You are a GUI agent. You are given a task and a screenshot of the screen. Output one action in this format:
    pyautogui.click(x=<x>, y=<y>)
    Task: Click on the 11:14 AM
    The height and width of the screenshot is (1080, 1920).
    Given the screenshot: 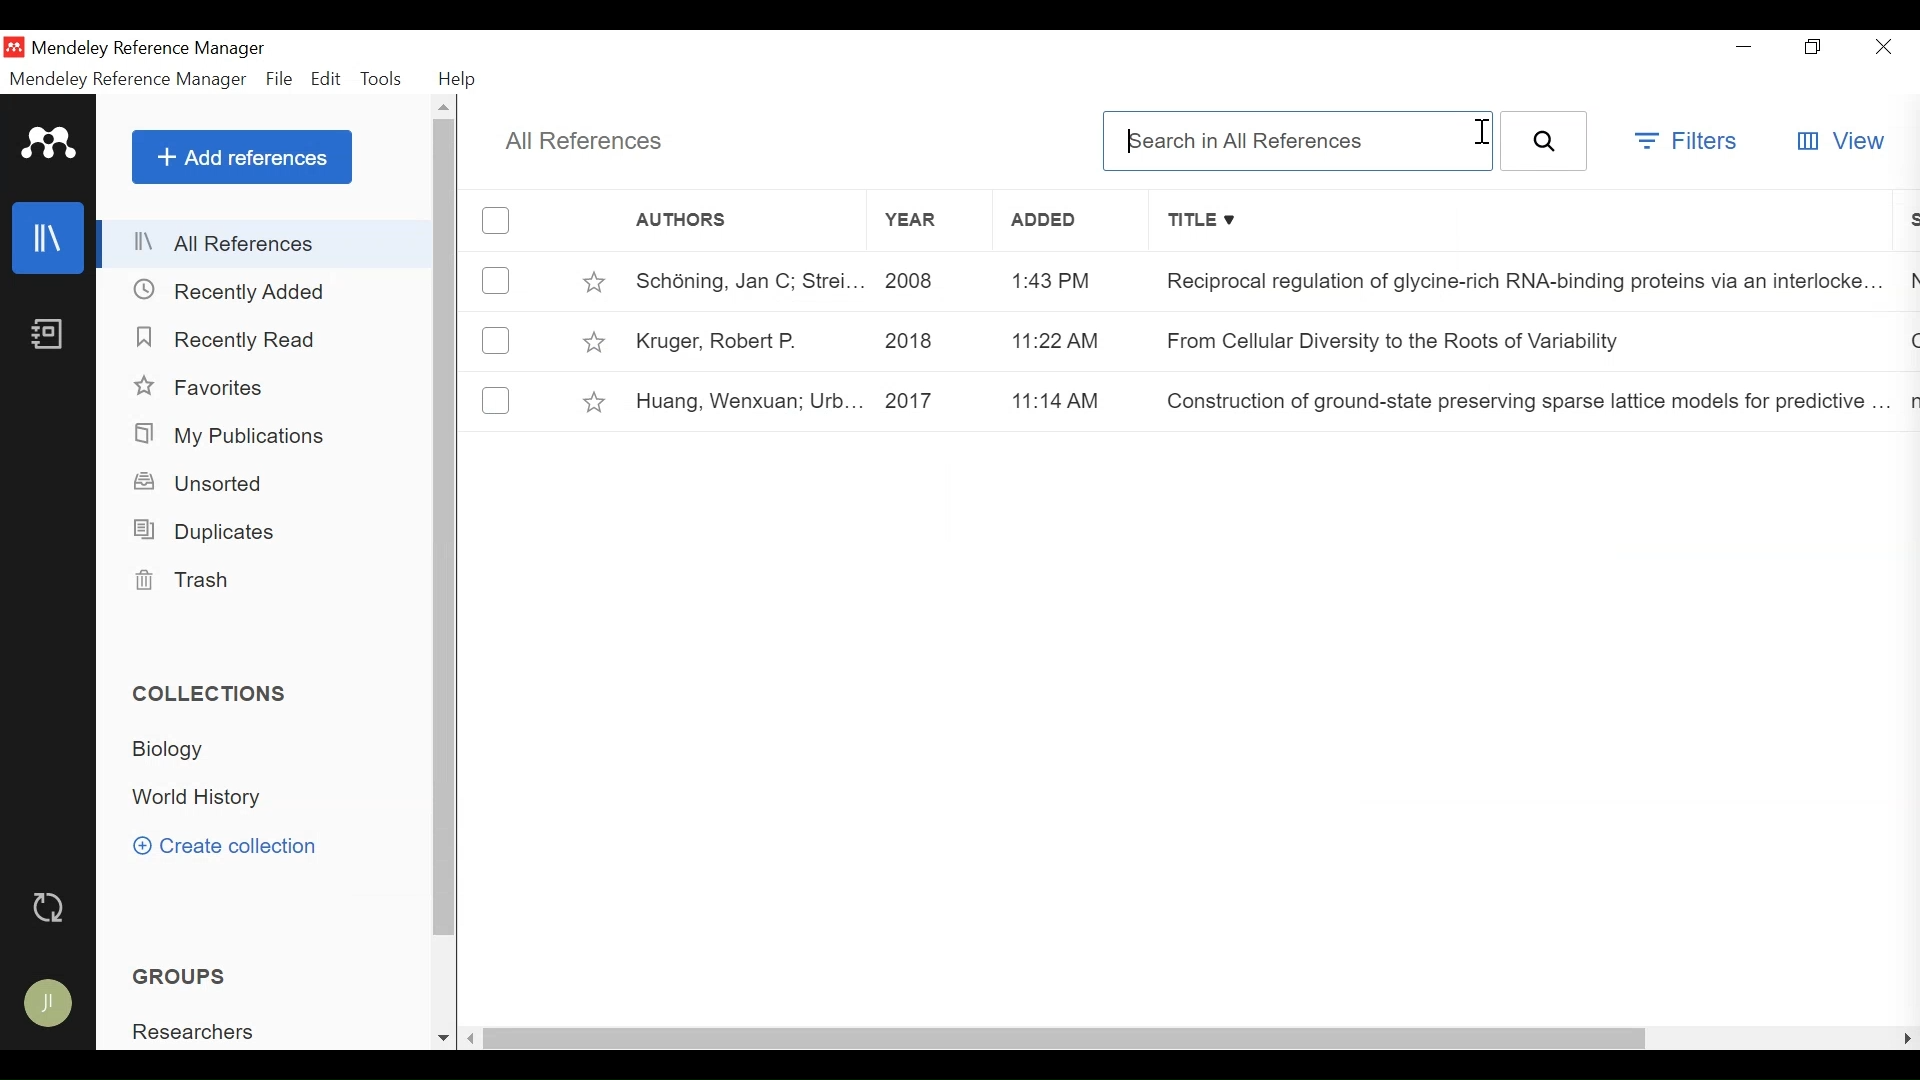 What is the action you would take?
    pyautogui.click(x=1076, y=401)
    